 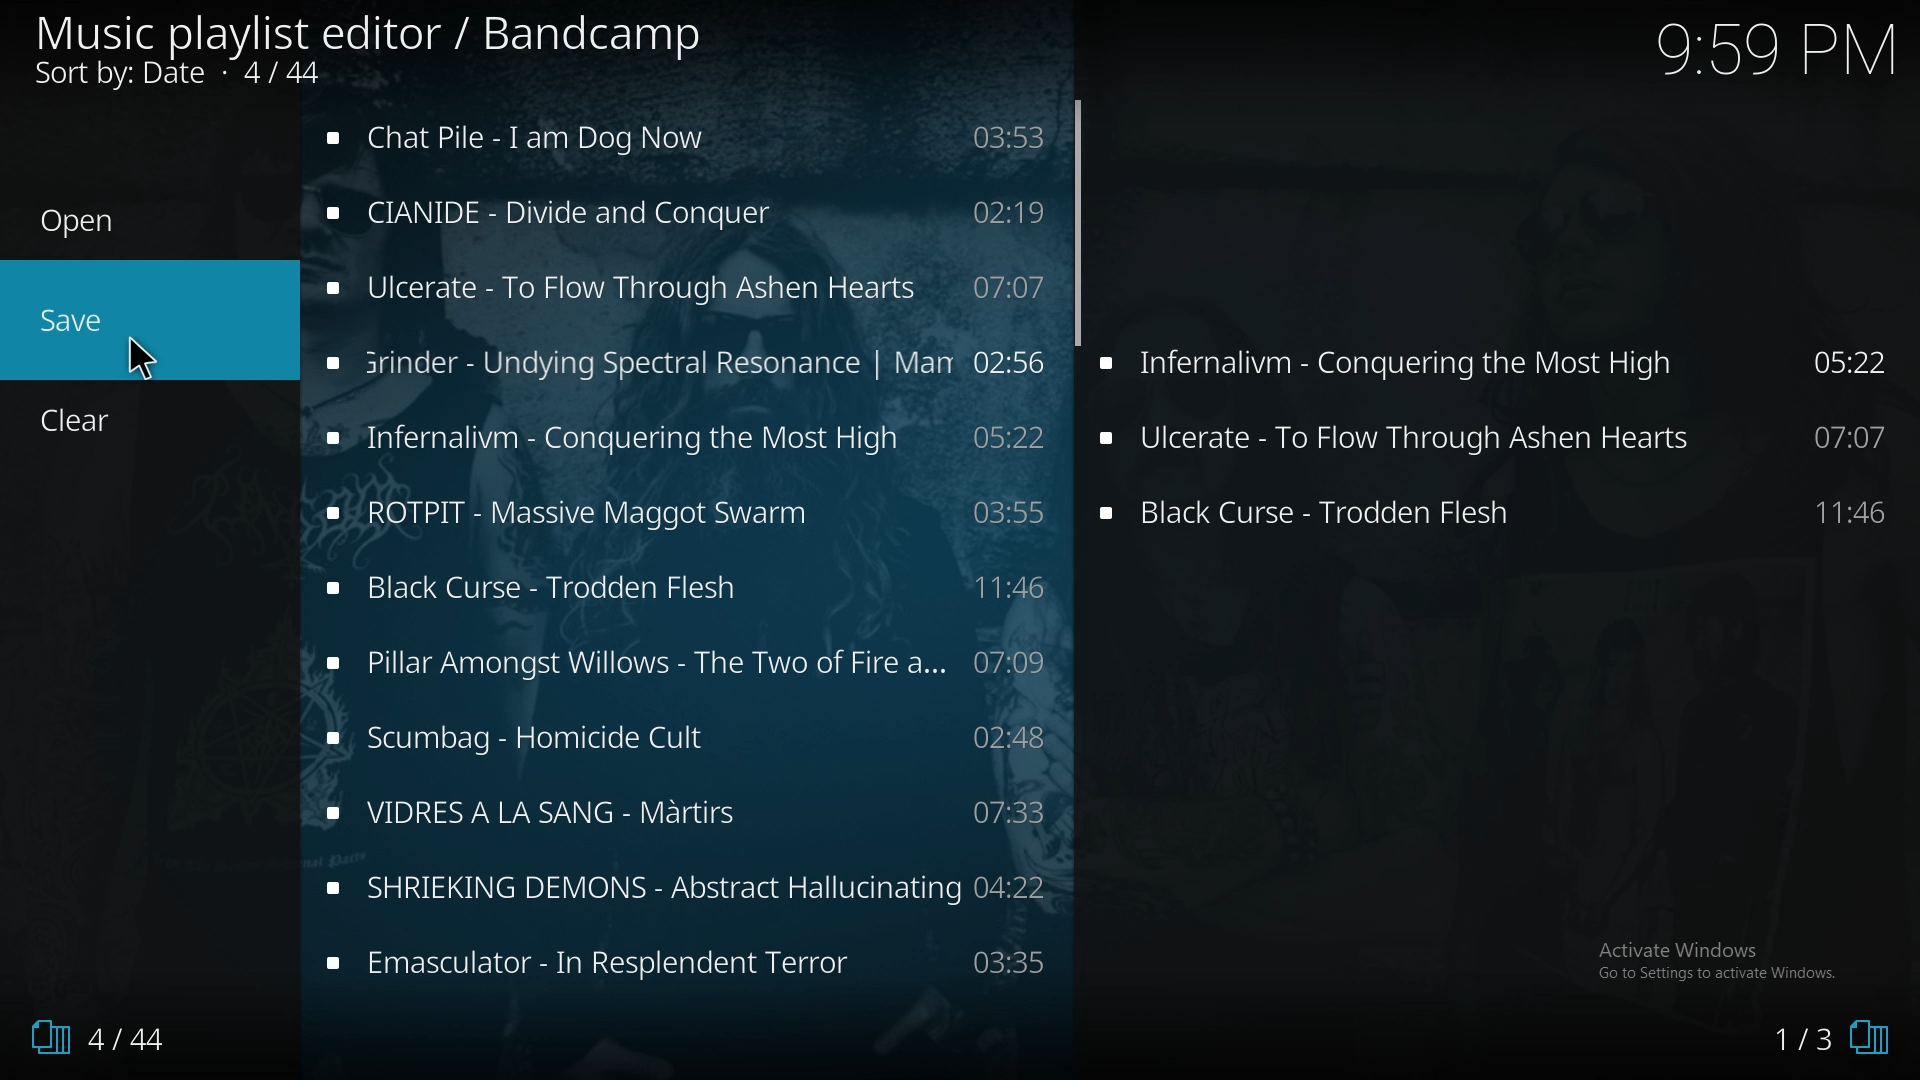 What do you see at coordinates (78, 222) in the screenshot?
I see `Open` at bounding box center [78, 222].